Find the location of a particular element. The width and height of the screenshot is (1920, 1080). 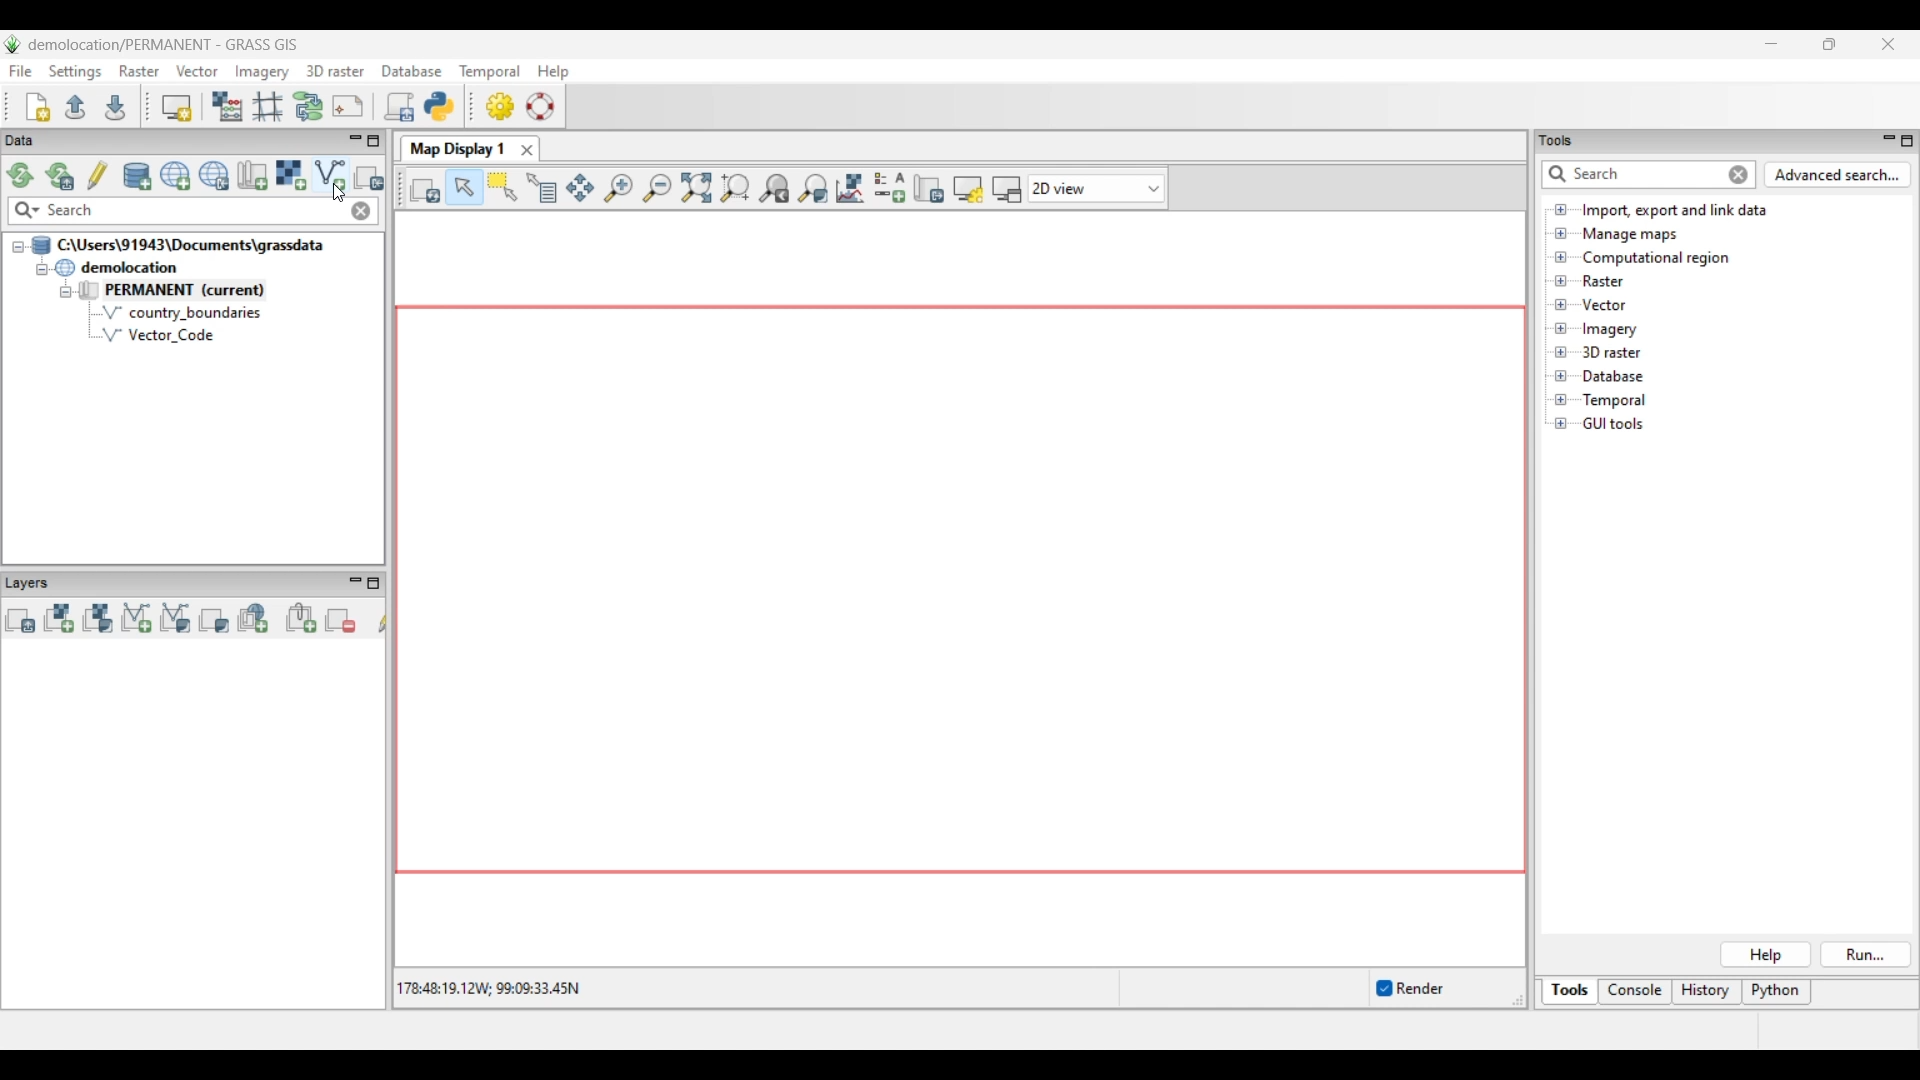

Temporal menu is located at coordinates (489, 72).